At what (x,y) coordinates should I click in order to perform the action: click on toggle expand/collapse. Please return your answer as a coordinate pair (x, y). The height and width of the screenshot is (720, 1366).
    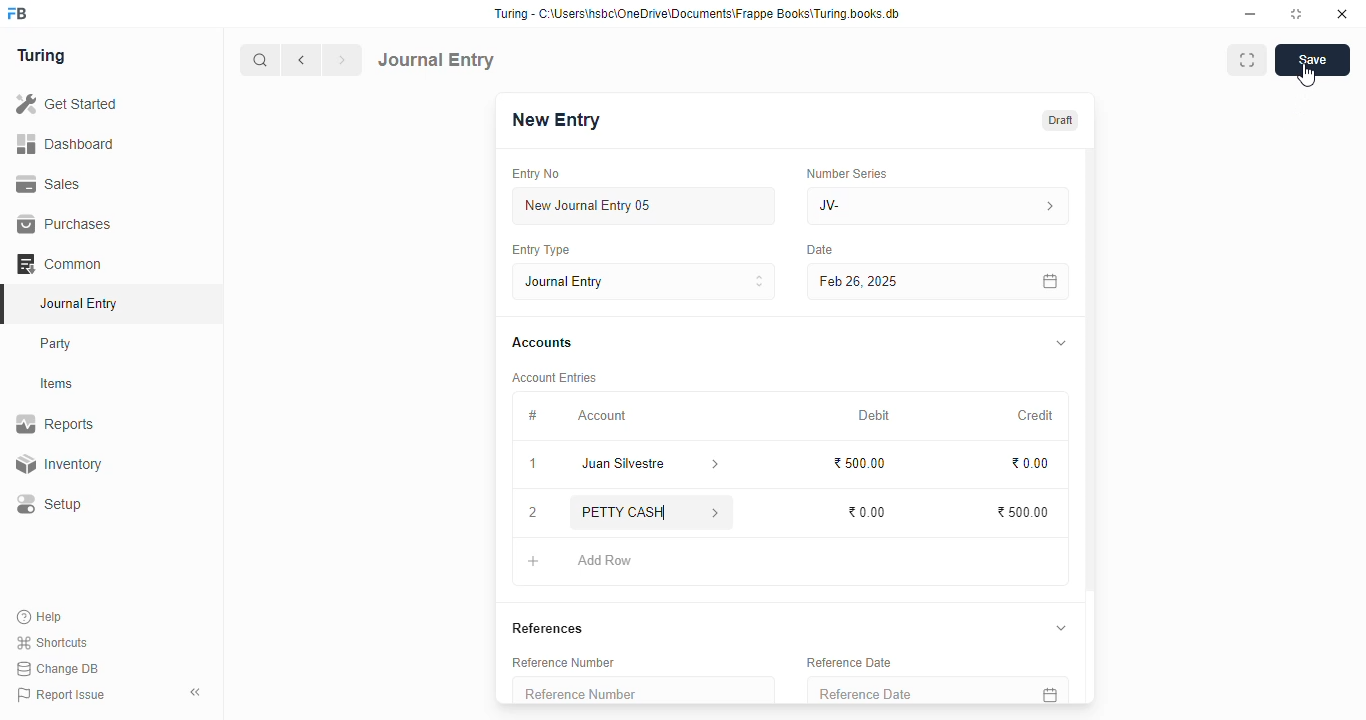
    Looking at the image, I should click on (1062, 627).